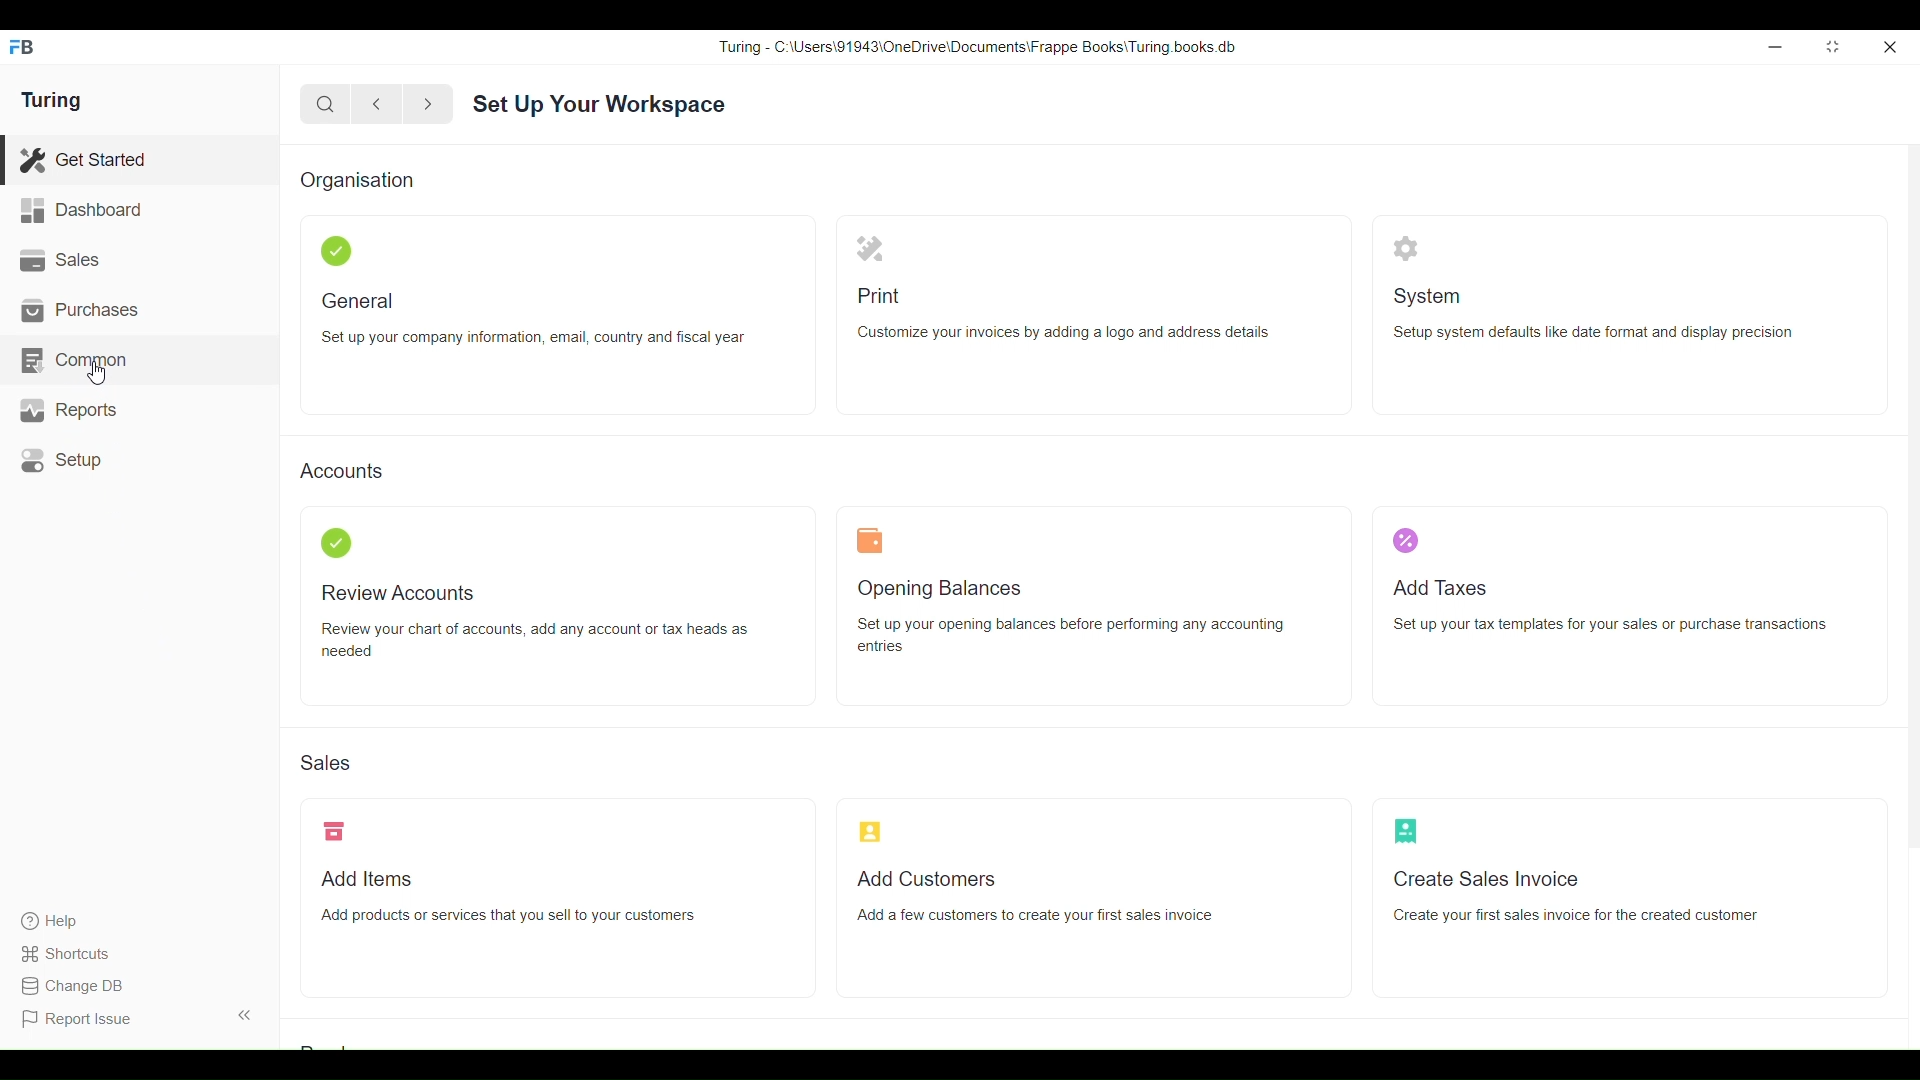 The image size is (1920, 1080). I want to click on Print icon, so click(870, 248).